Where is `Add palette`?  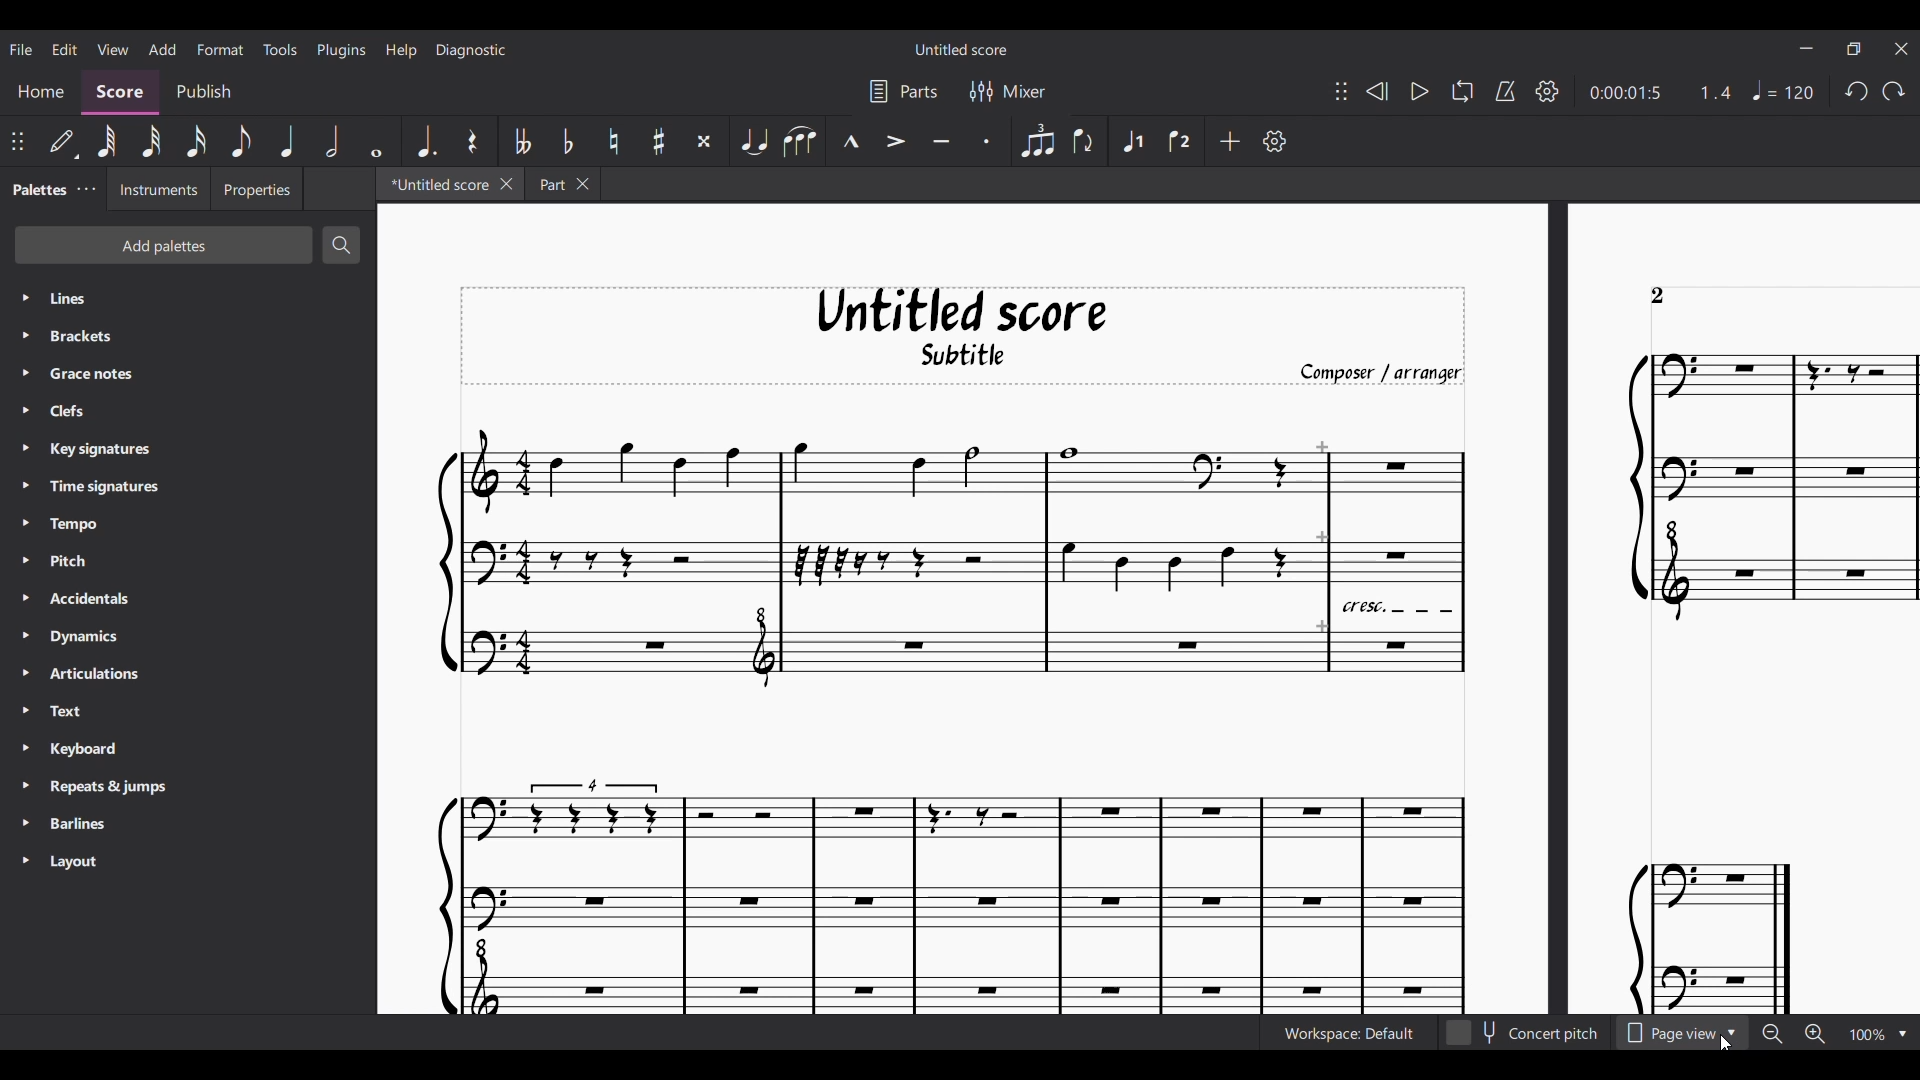 Add palette is located at coordinates (164, 245).